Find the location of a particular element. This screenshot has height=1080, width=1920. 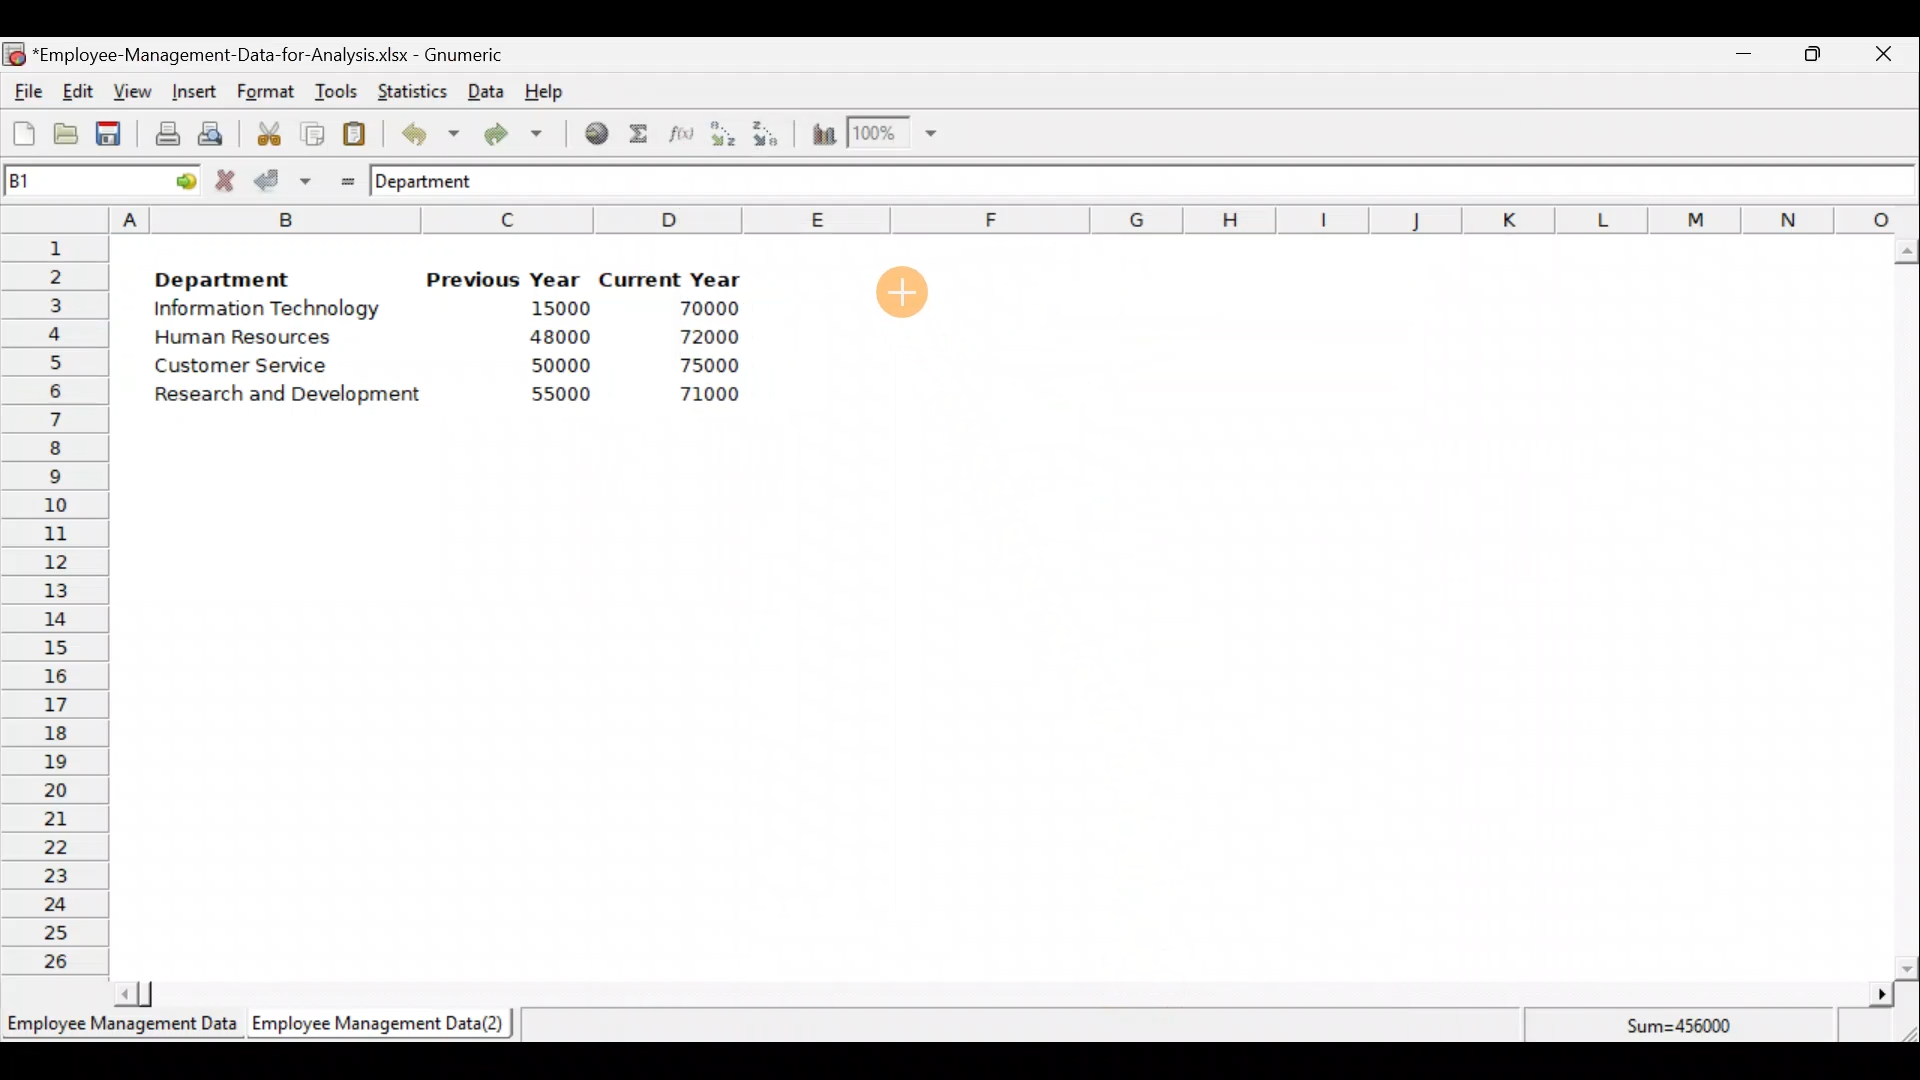

Insert is located at coordinates (192, 92).